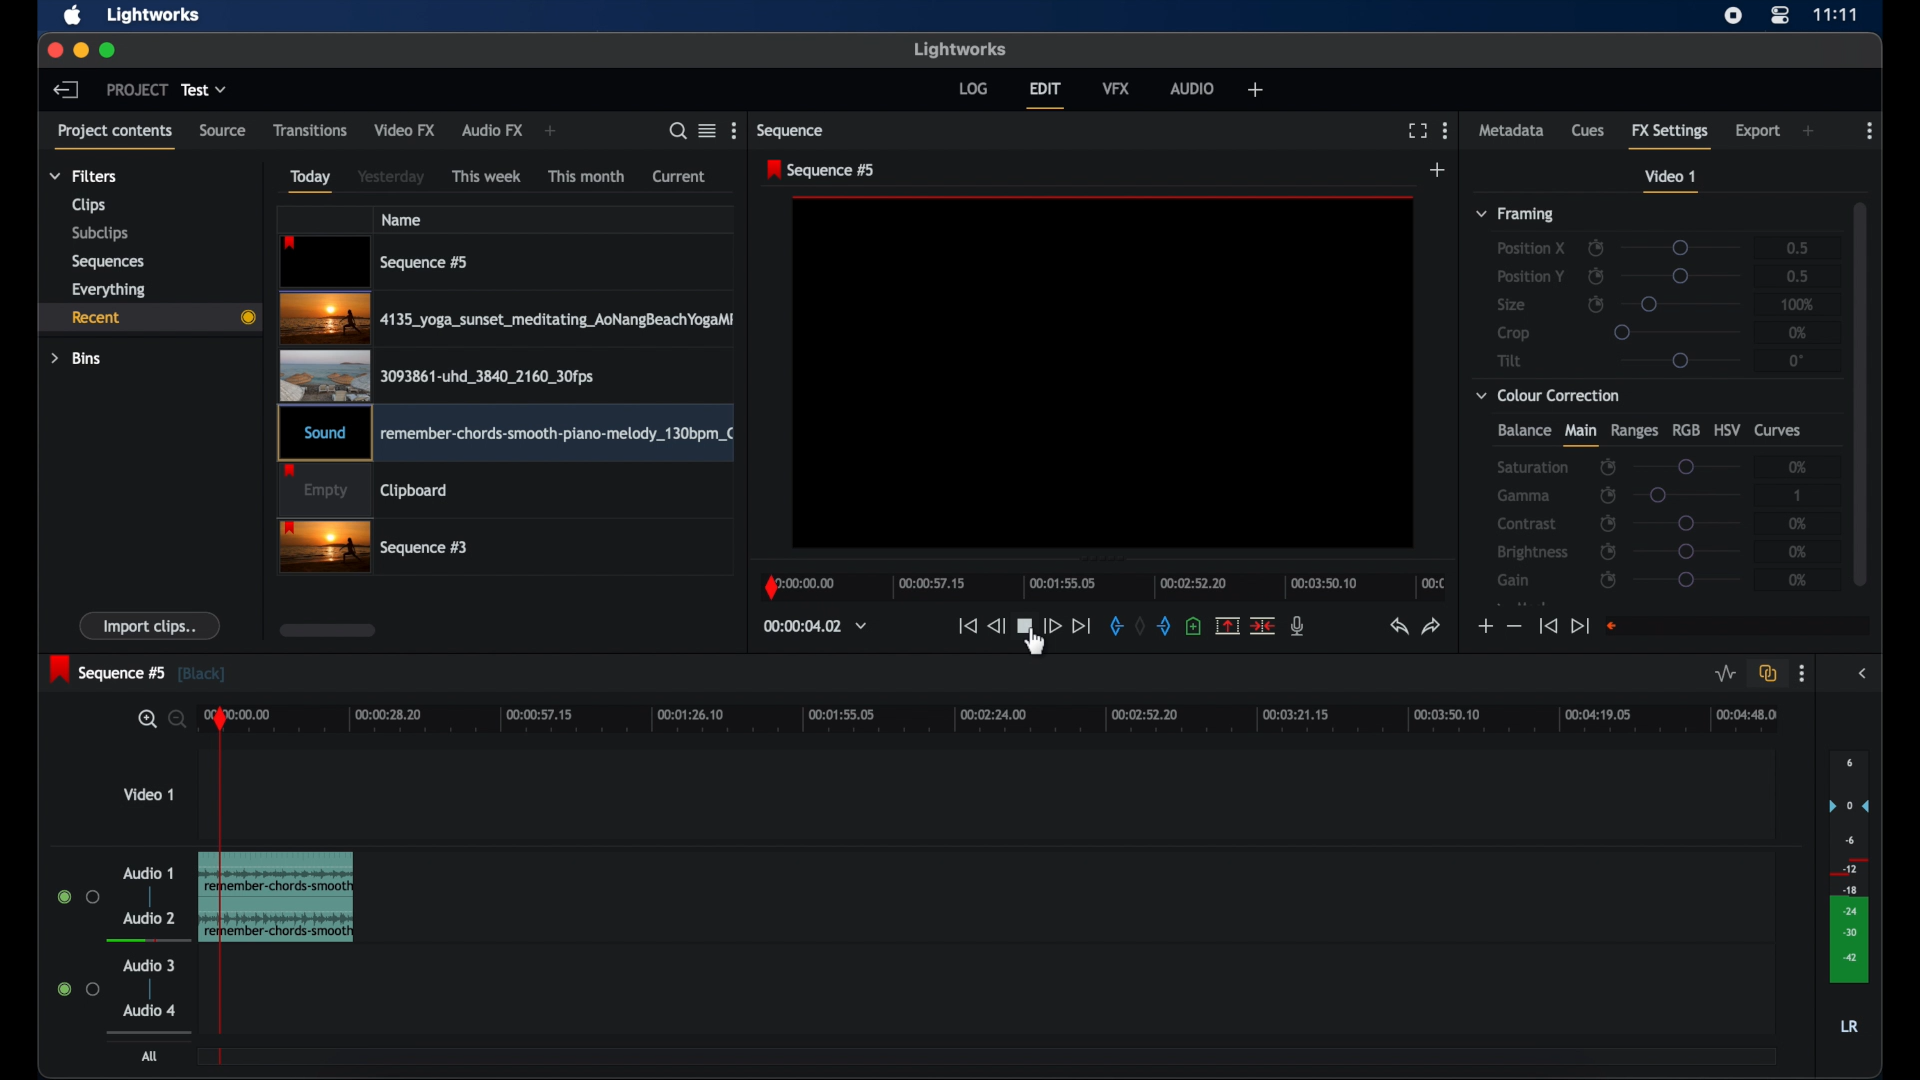  What do you see at coordinates (493, 131) in the screenshot?
I see `audio fx` at bounding box center [493, 131].